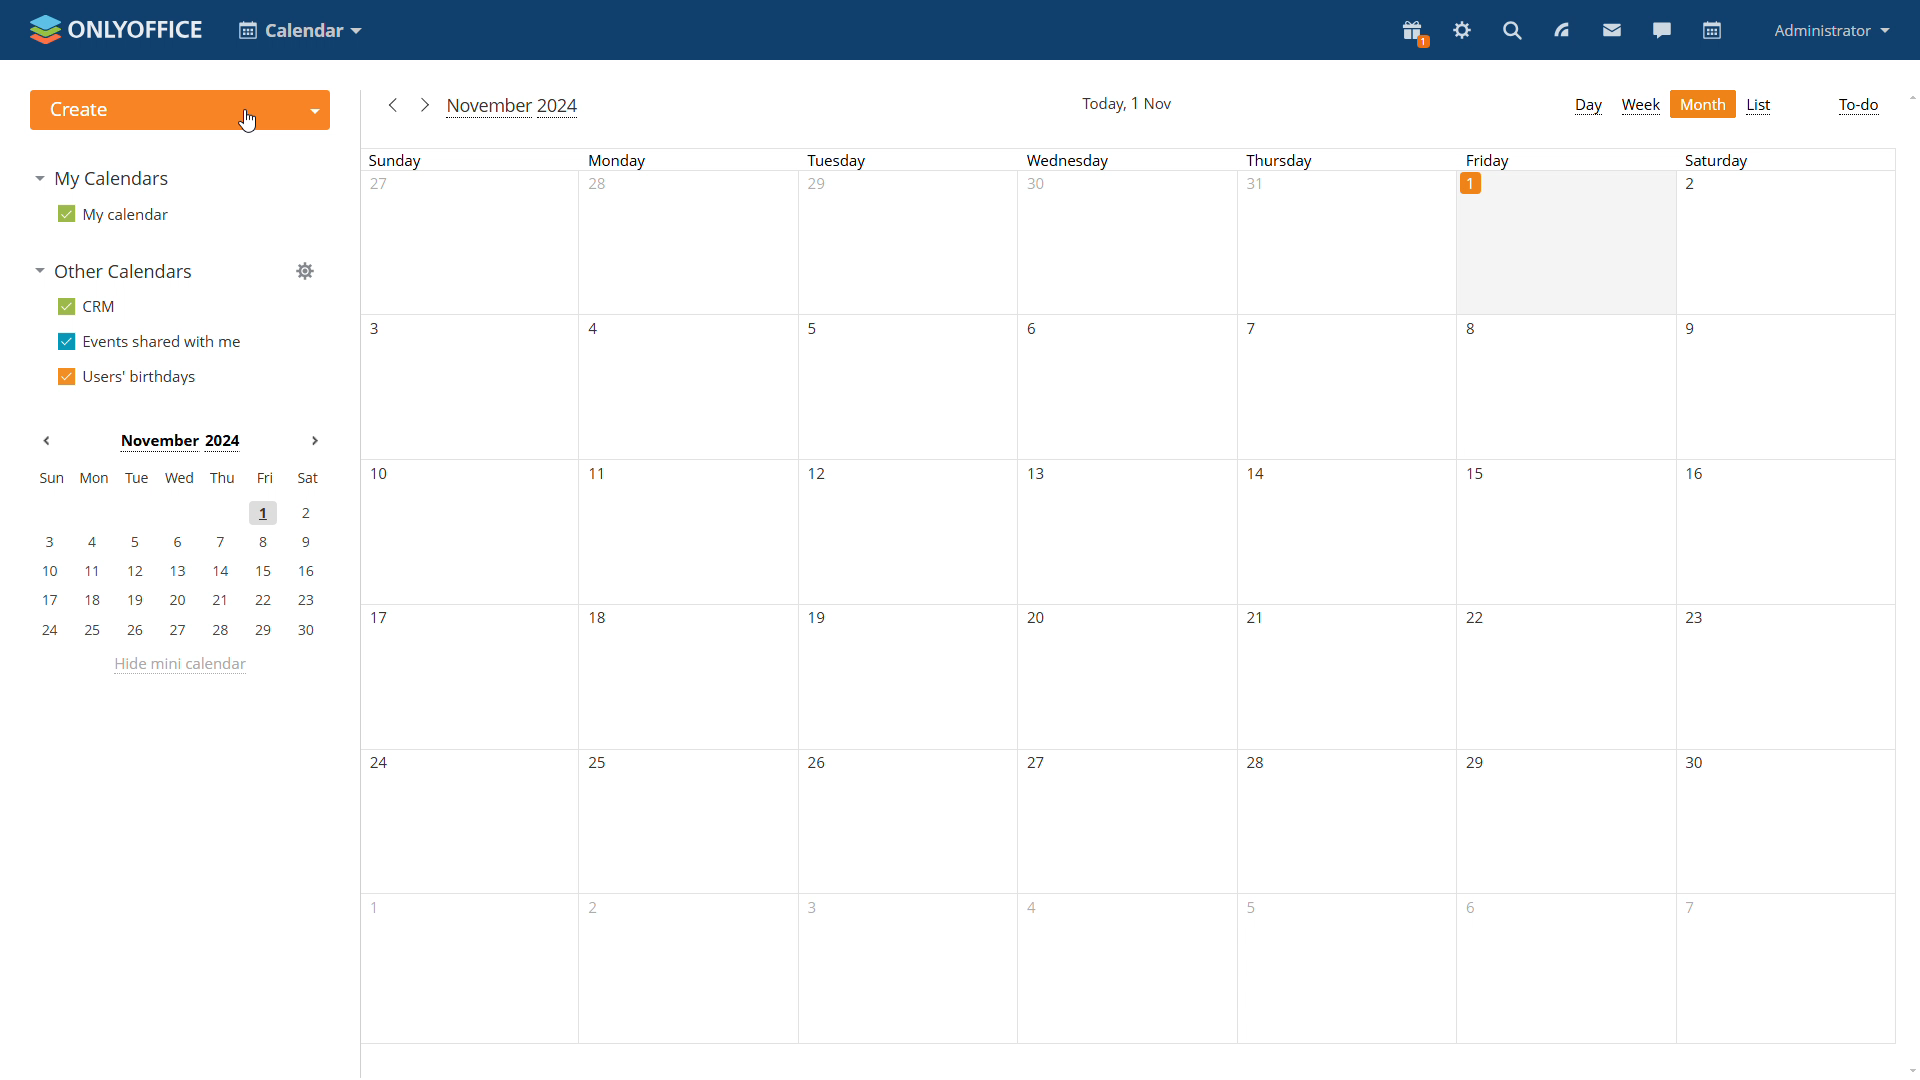 Image resolution: width=1920 pixels, height=1080 pixels. Describe the element at coordinates (298, 29) in the screenshot. I see `select application` at that location.